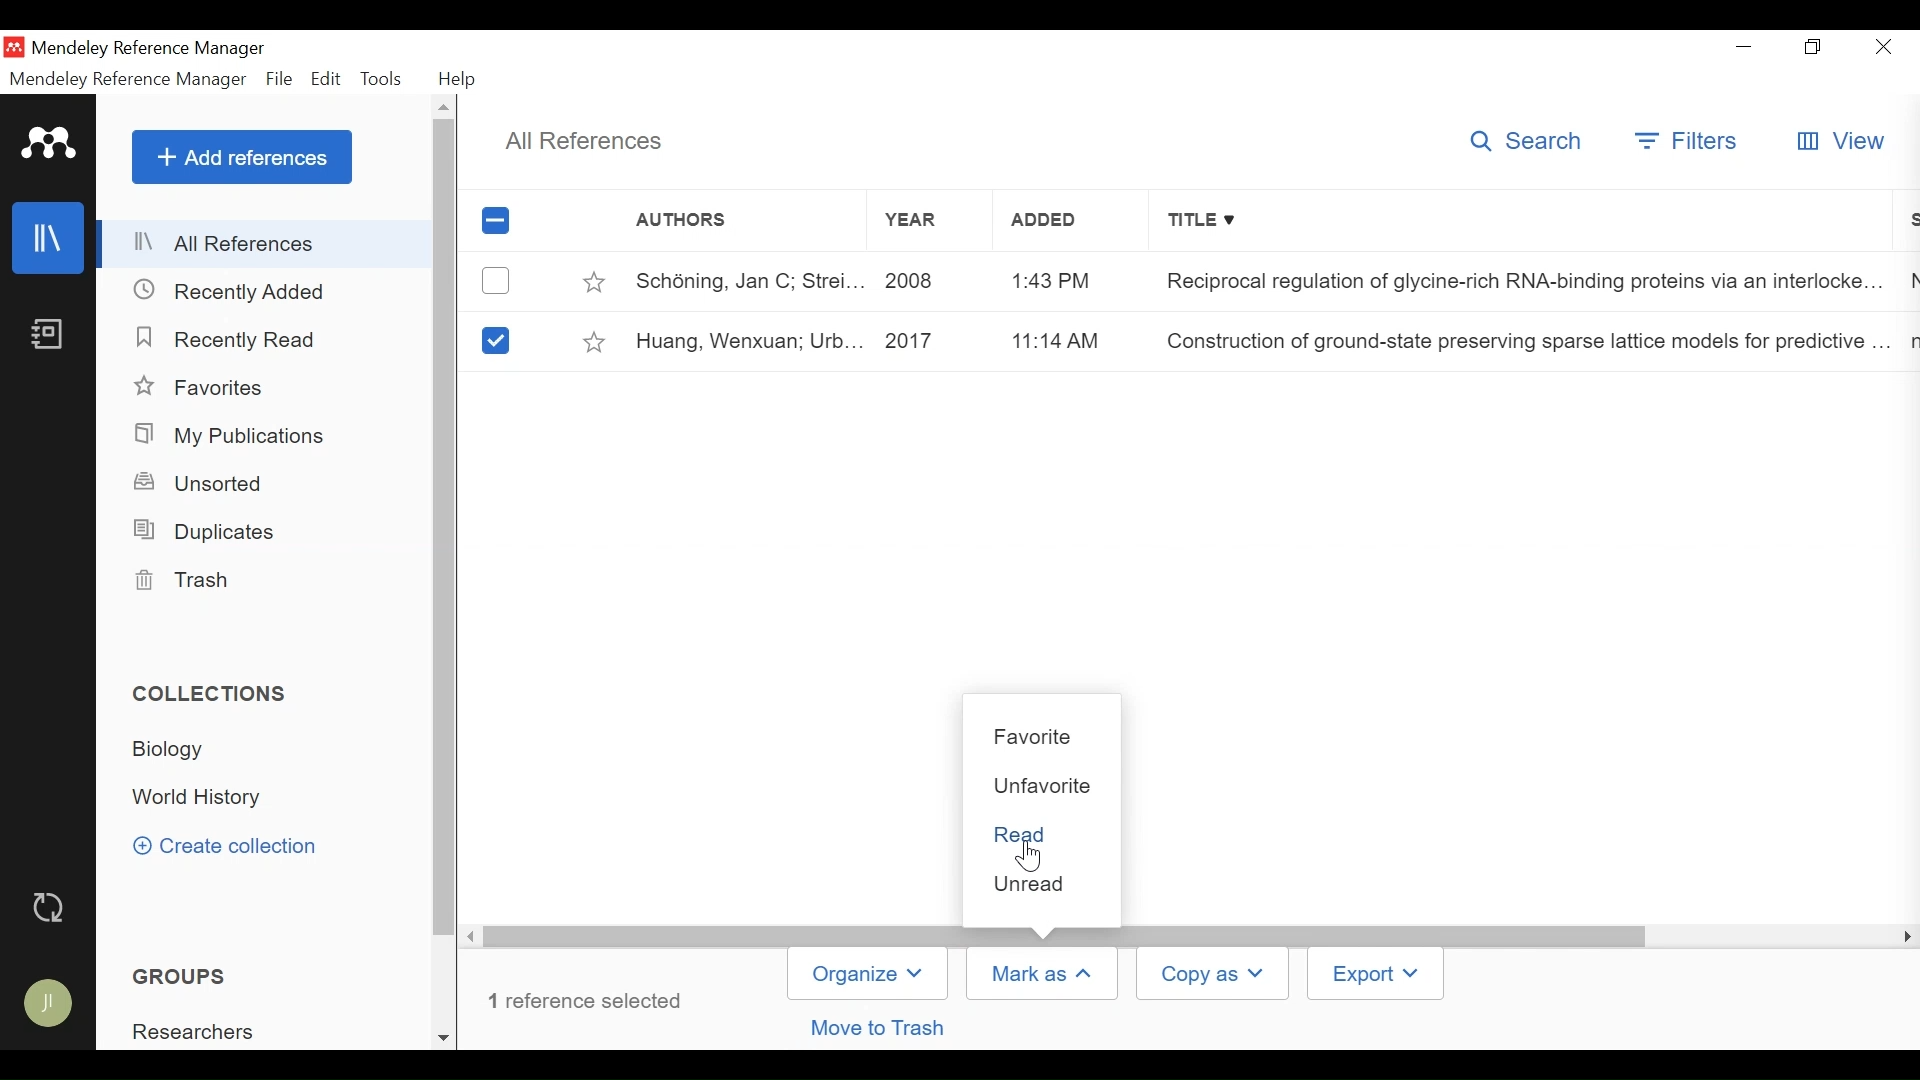 This screenshot has height=1080, width=1920. What do you see at coordinates (580, 141) in the screenshot?
I see `All References` at bounding box center [580, 141].